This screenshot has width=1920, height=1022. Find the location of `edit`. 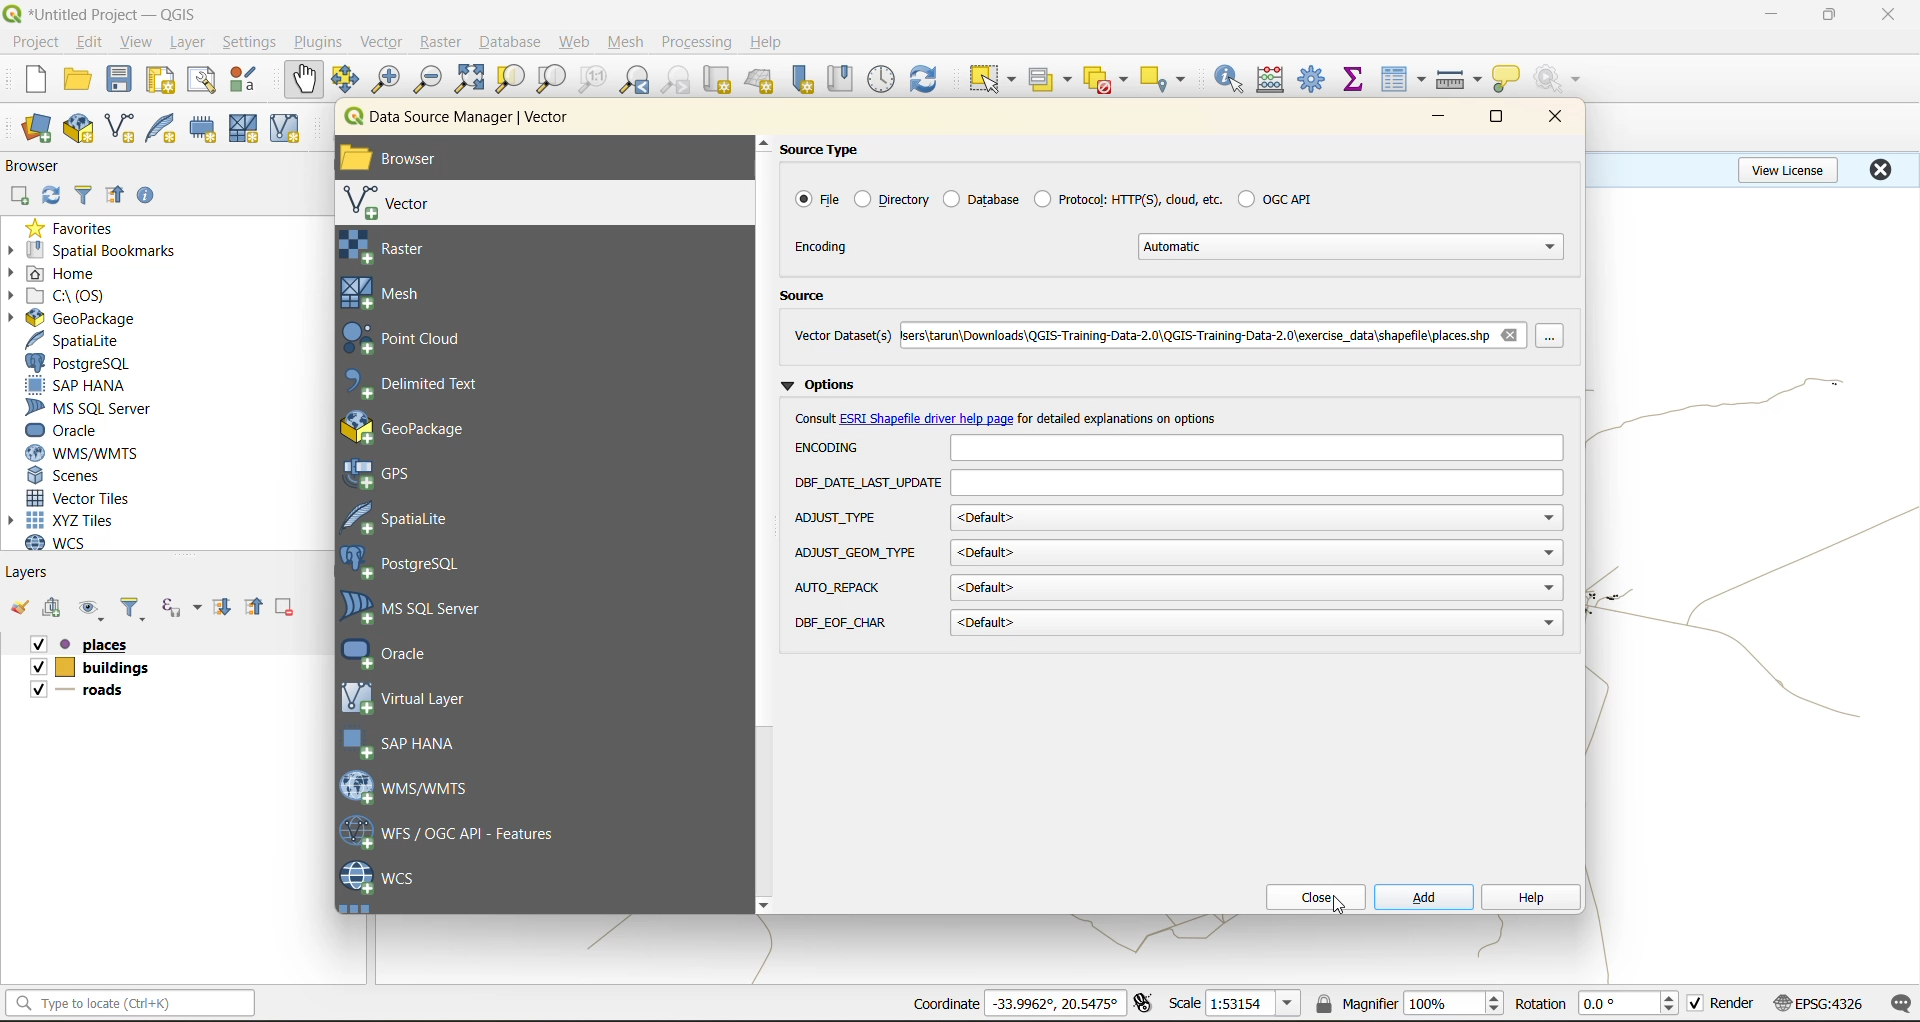

edit is located at coordinates (90, 45).